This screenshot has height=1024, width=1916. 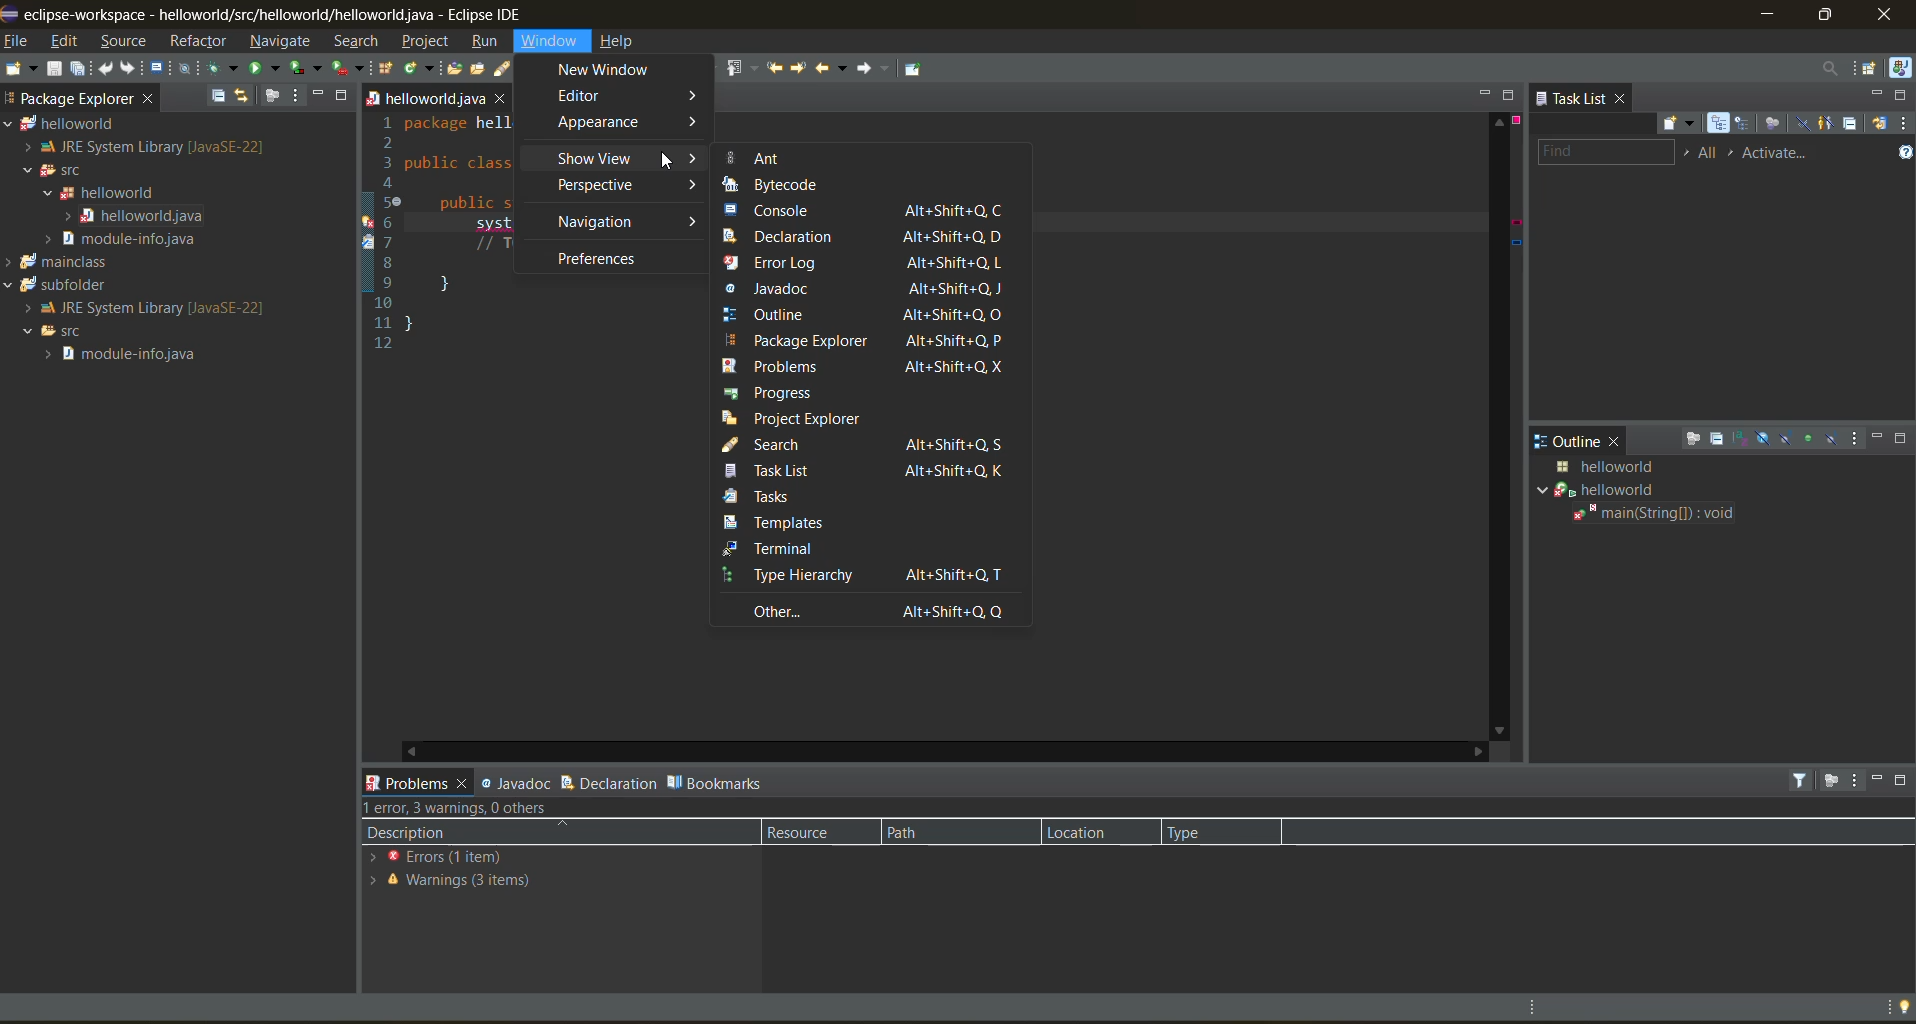 I want to click on task list, so click(x=1575, y=98).